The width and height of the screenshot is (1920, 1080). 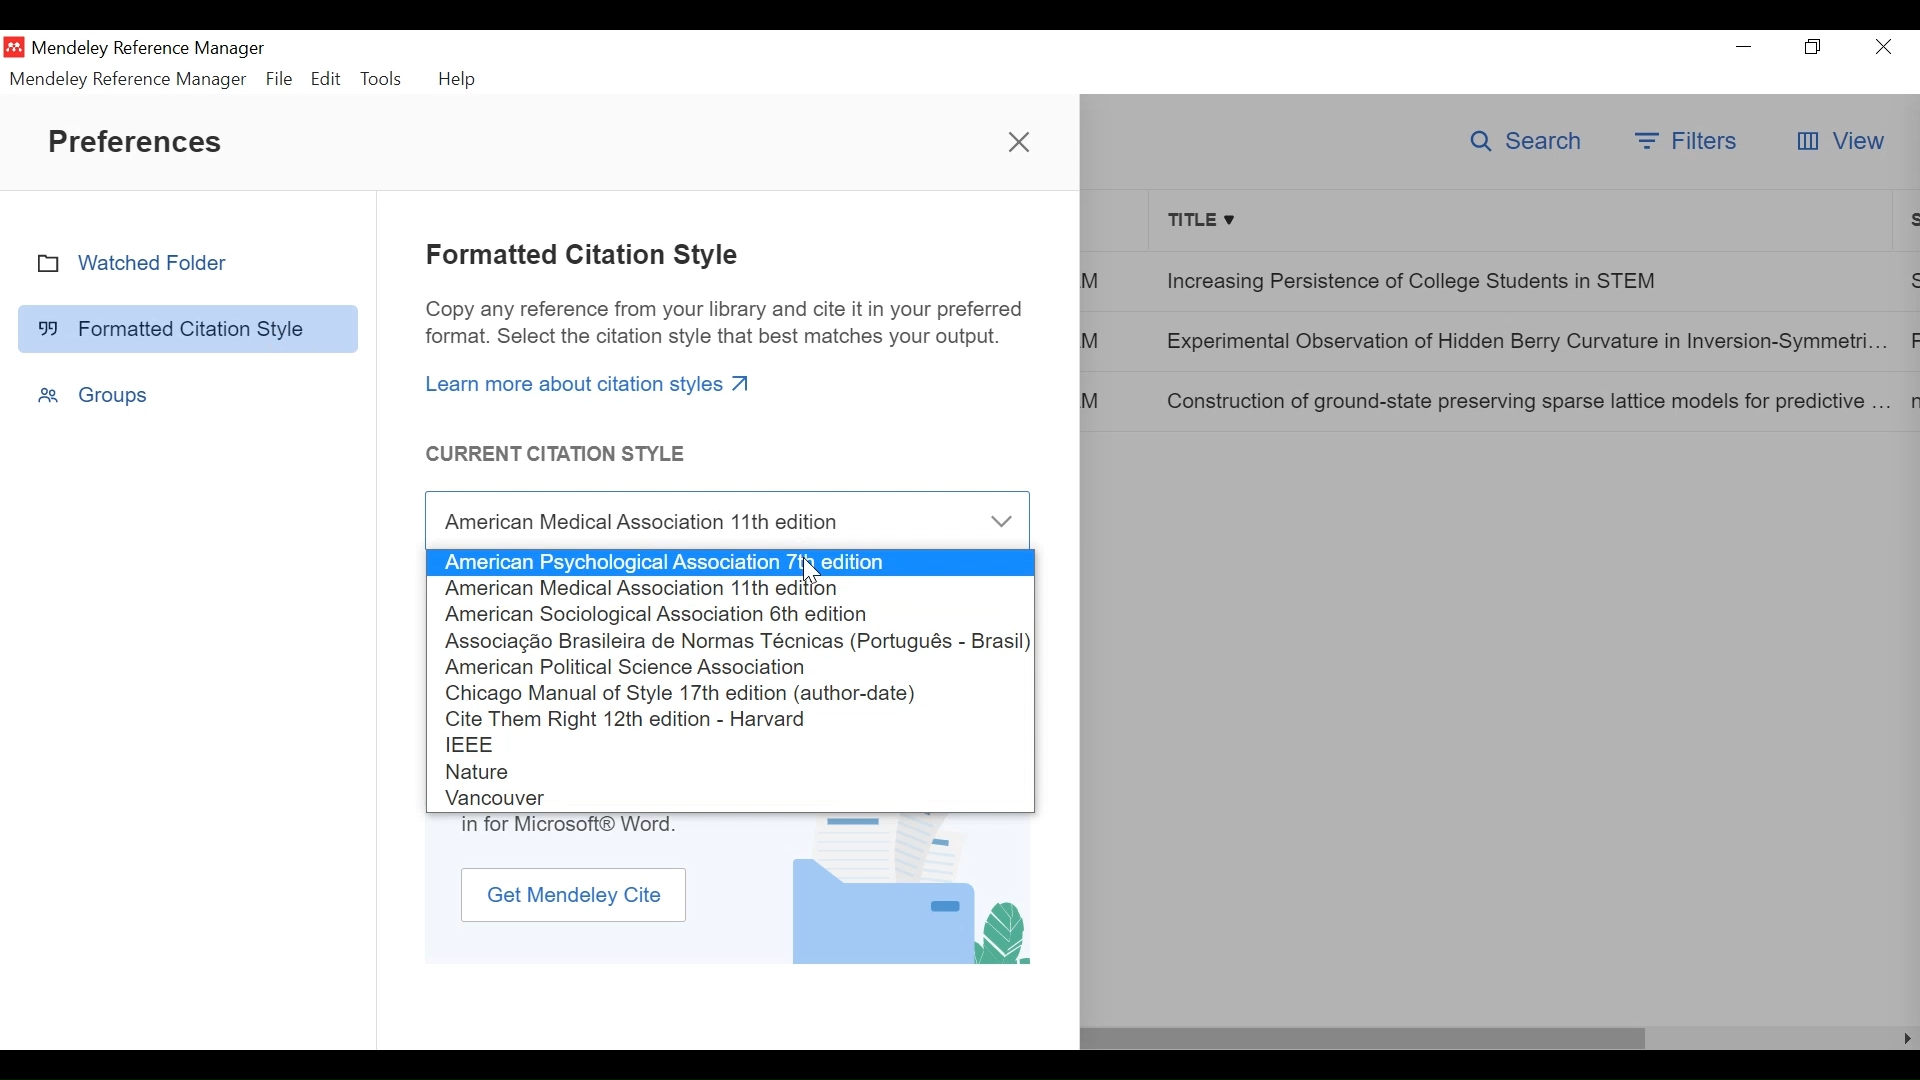 What do you see at coordinates (735, 615) in the screenshot?
I see `American Sociological Association 6th edition` at bounding box center [735, 615].